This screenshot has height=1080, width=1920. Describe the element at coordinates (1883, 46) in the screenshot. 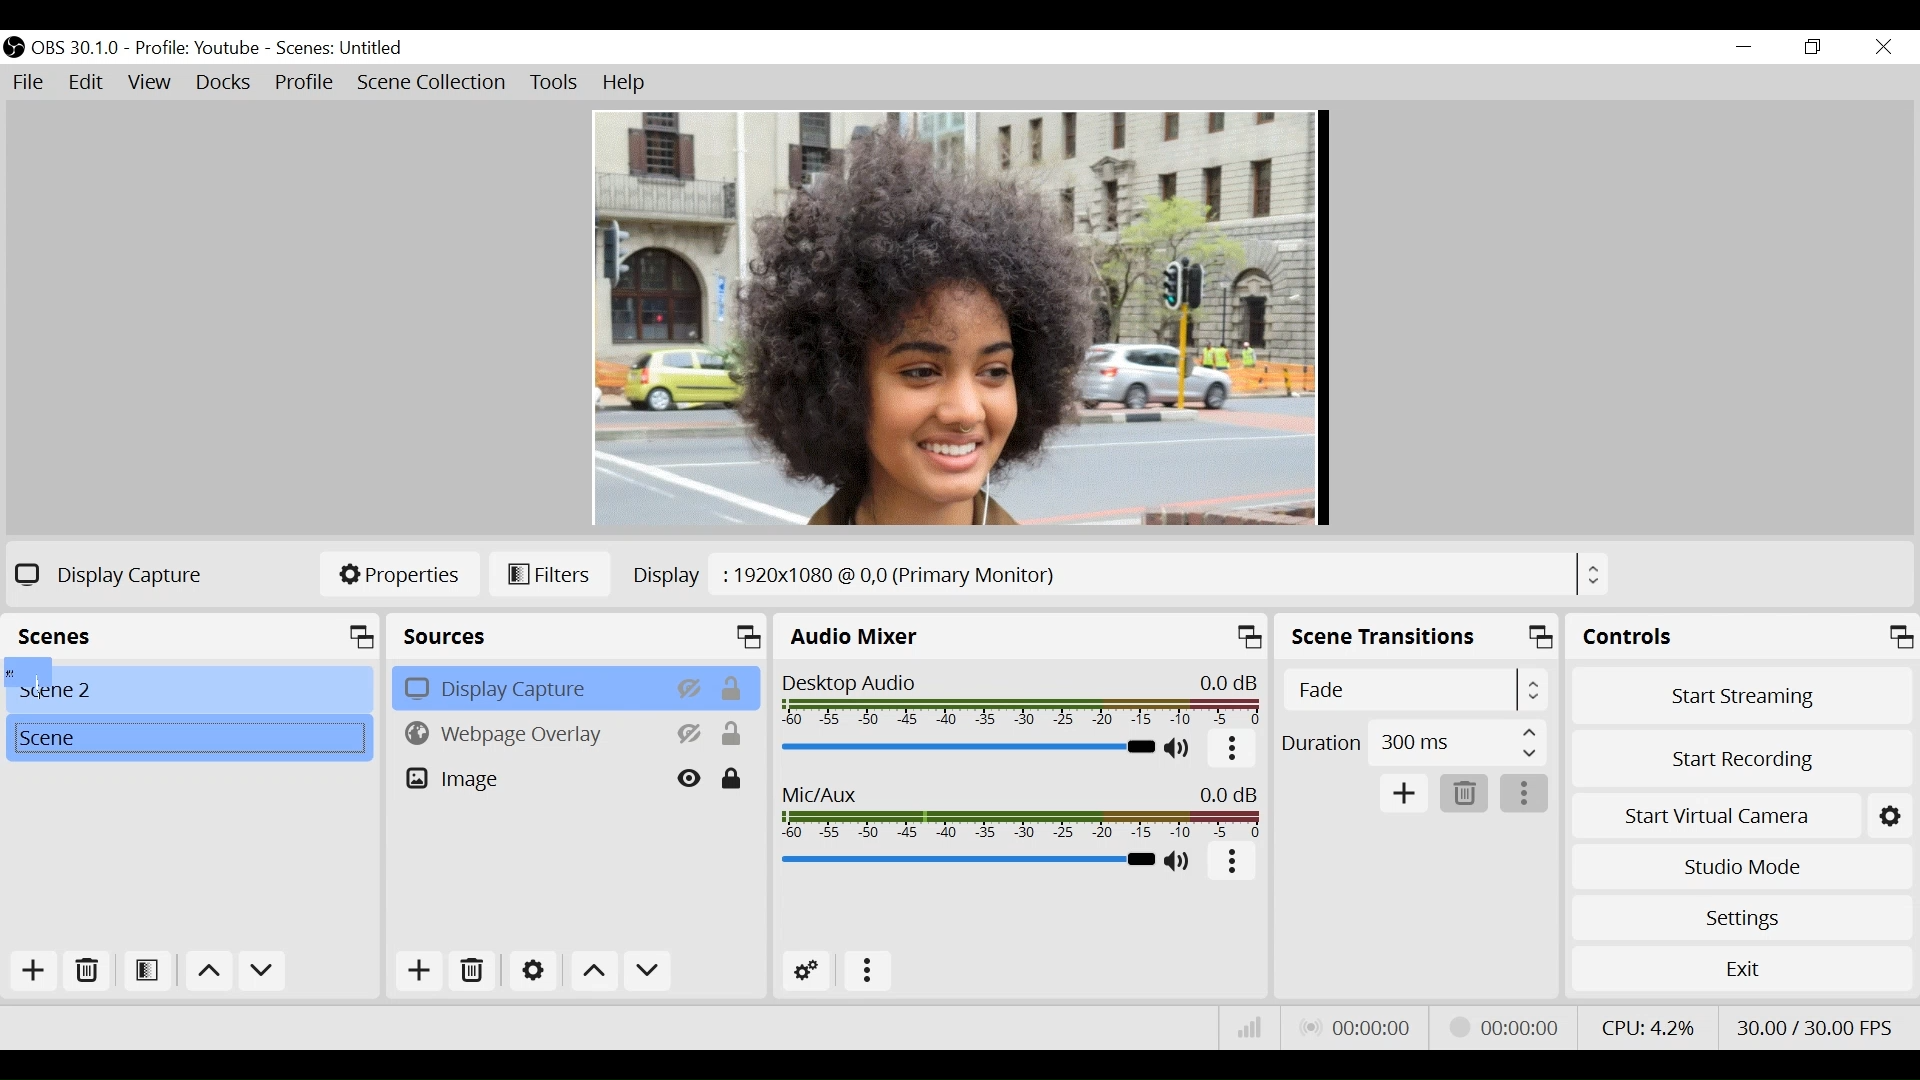

I see `Close` at that location.